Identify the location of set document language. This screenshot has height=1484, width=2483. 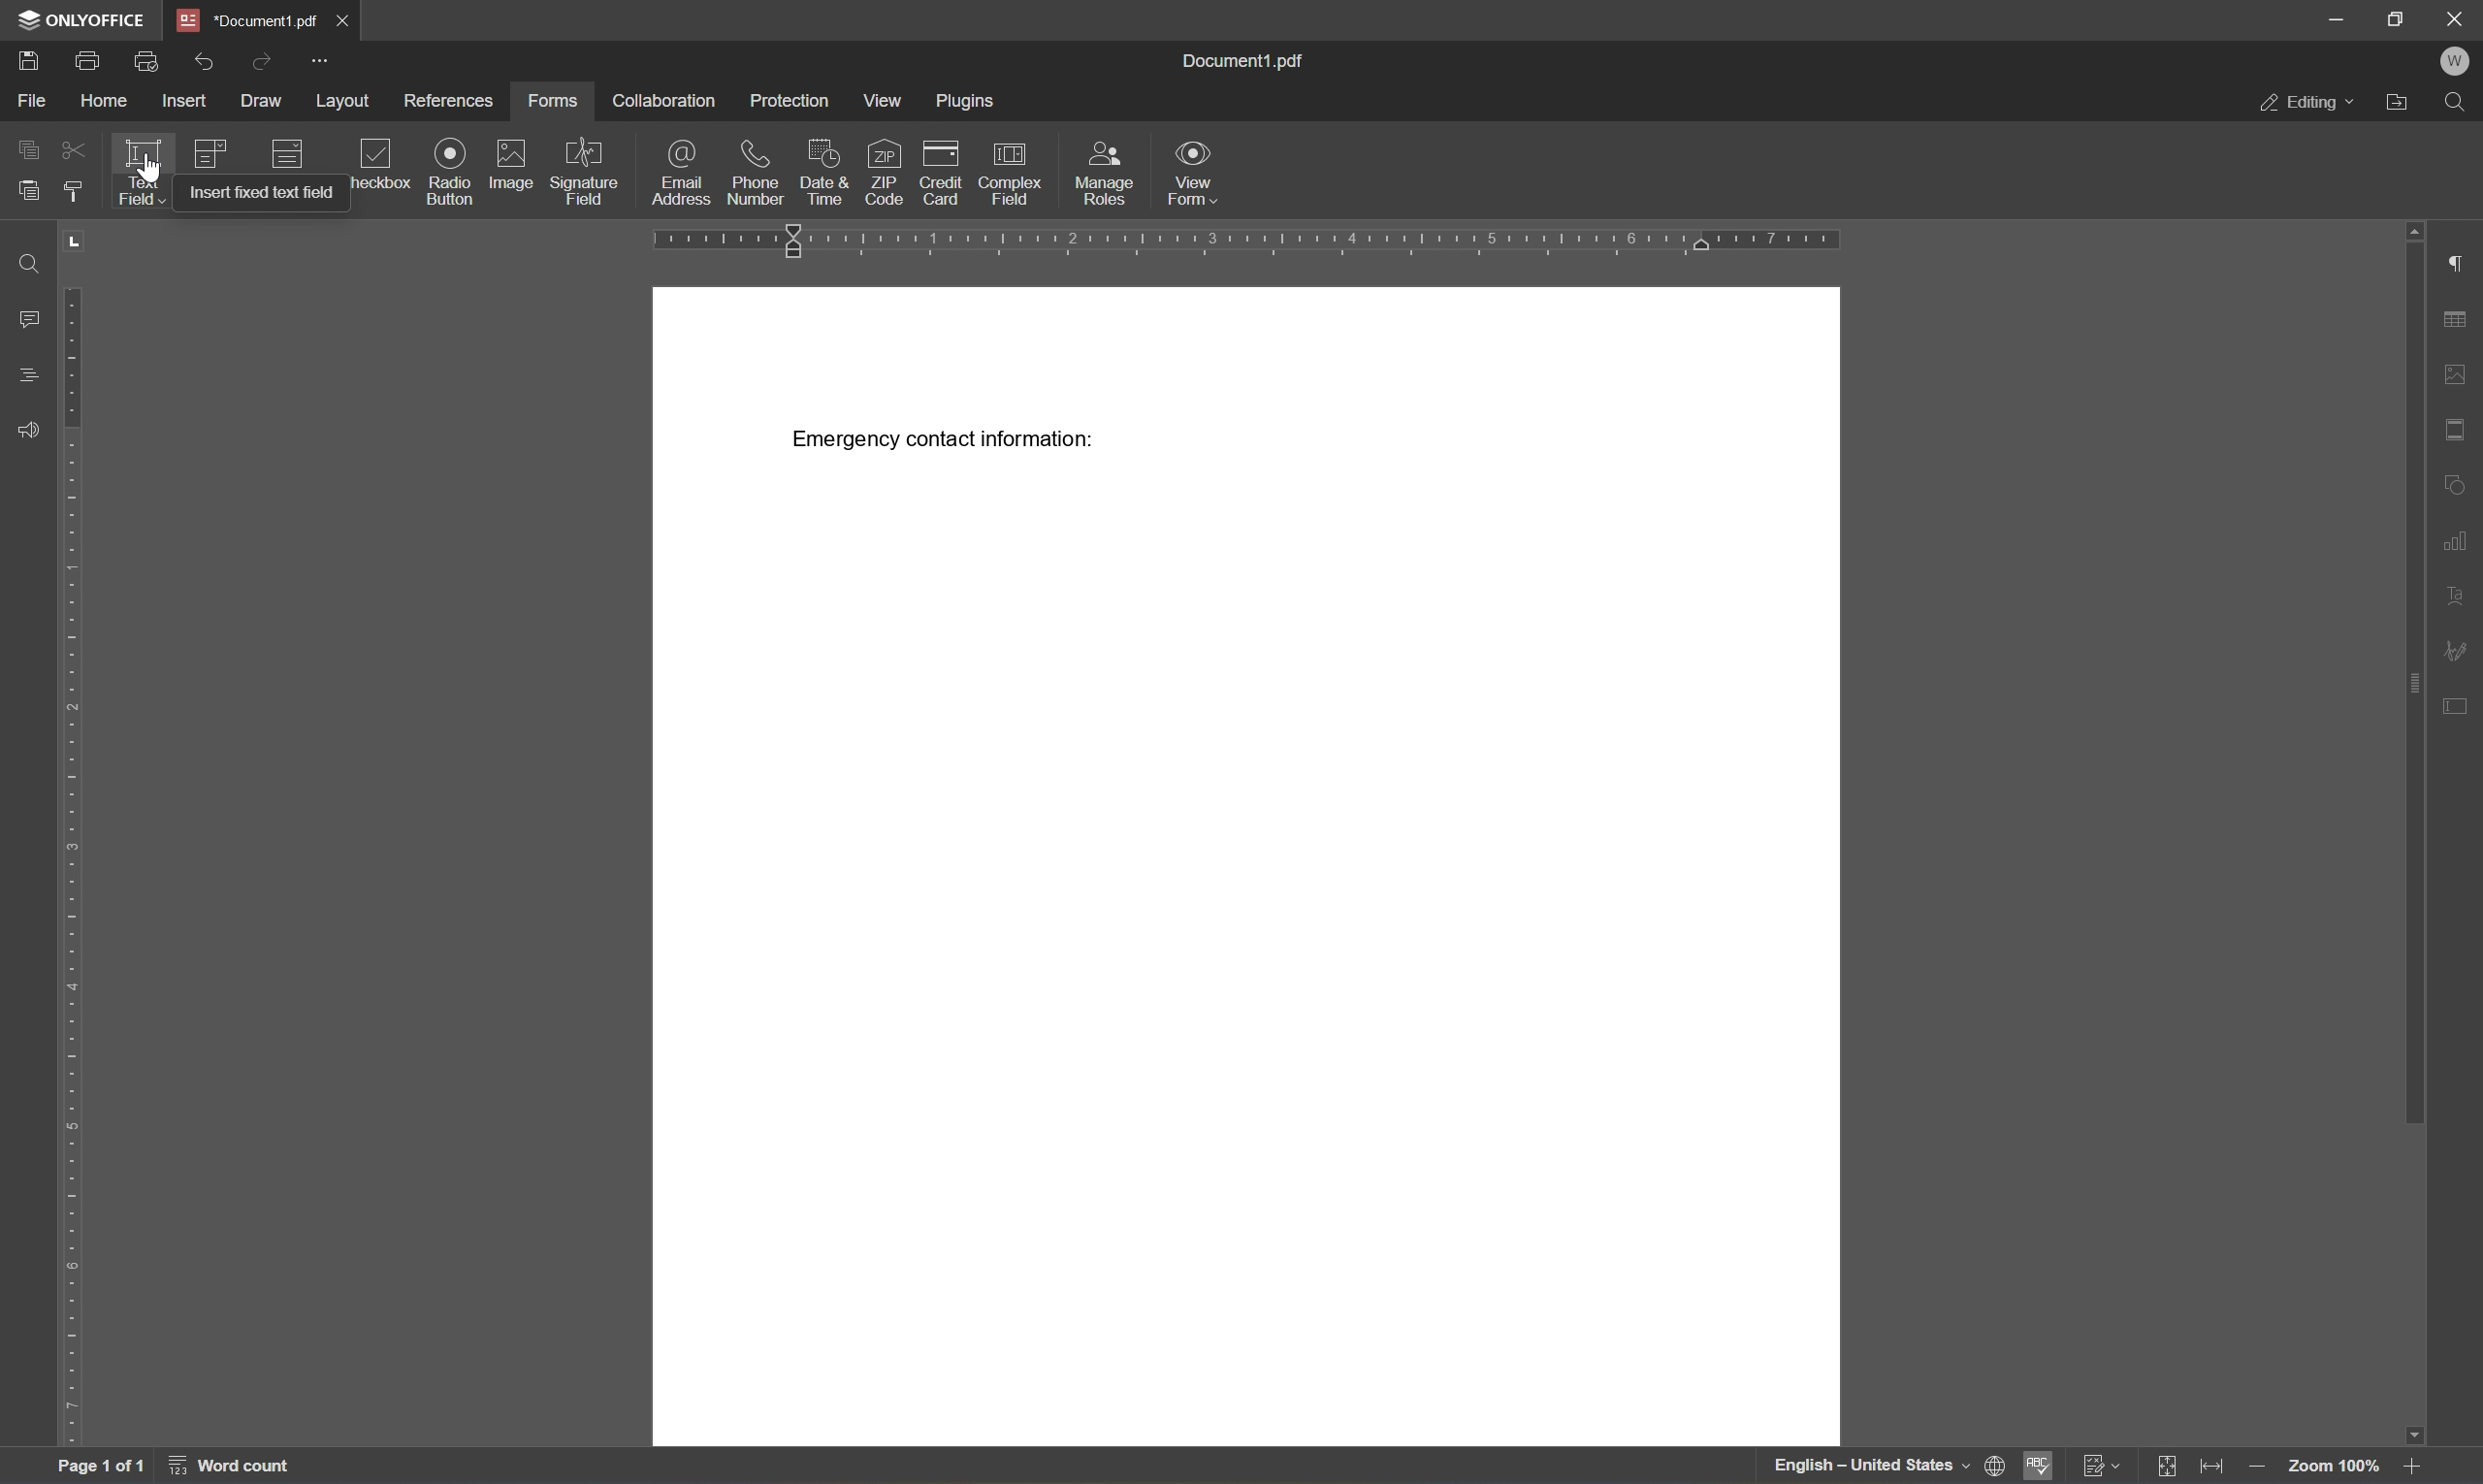
(1996, 1469).